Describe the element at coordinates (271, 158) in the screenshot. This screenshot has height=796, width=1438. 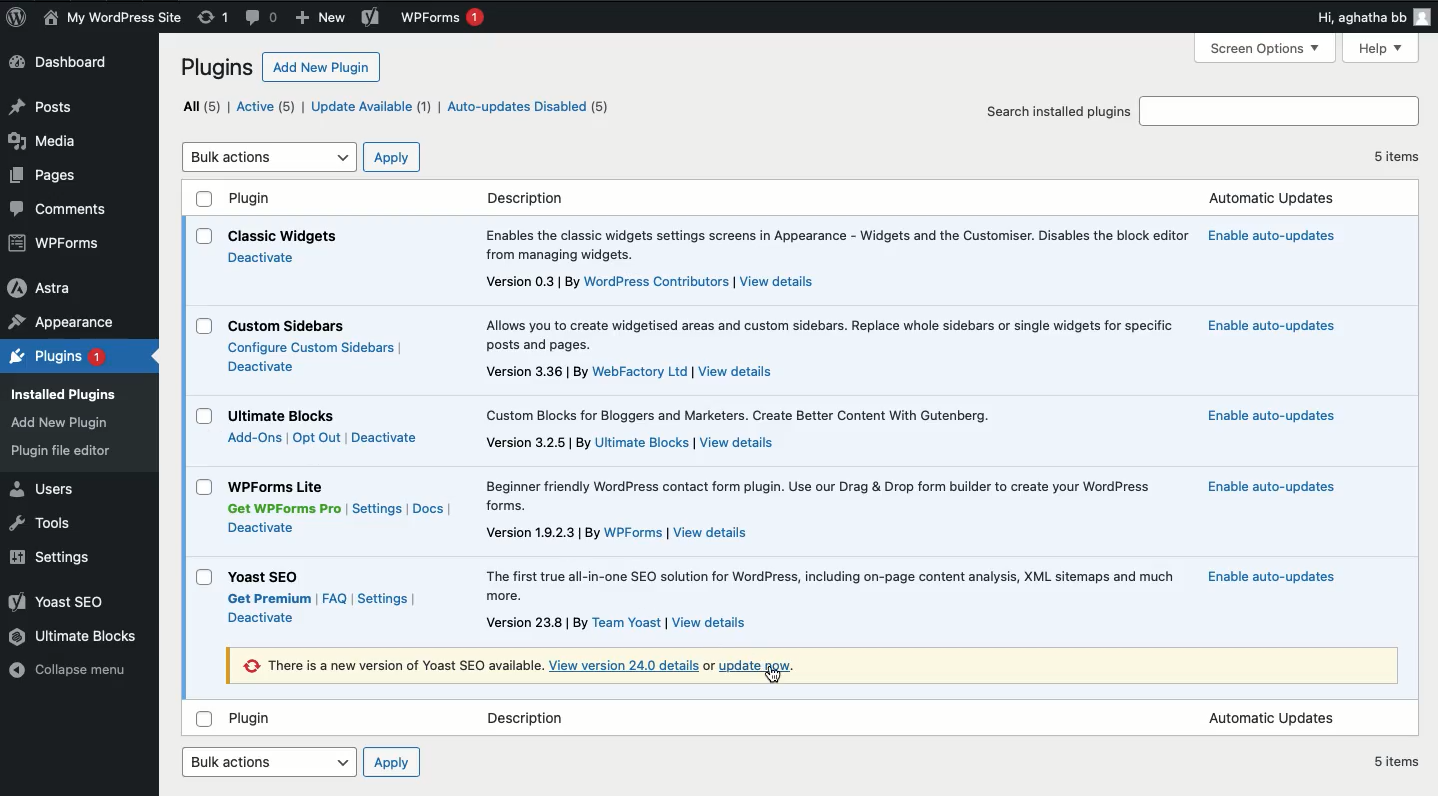
I see `Bulk actions` at that location.